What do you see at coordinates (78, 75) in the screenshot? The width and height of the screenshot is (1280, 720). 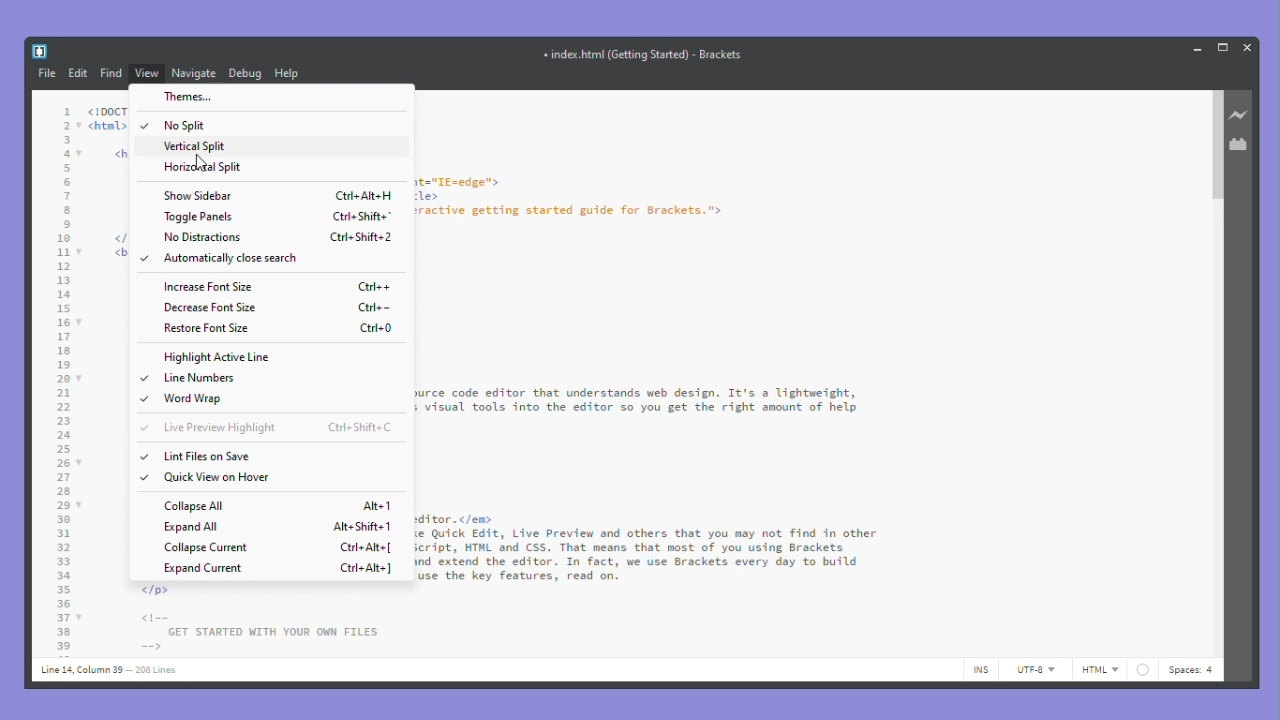 I see `edit` at bounding box center [78, 75].